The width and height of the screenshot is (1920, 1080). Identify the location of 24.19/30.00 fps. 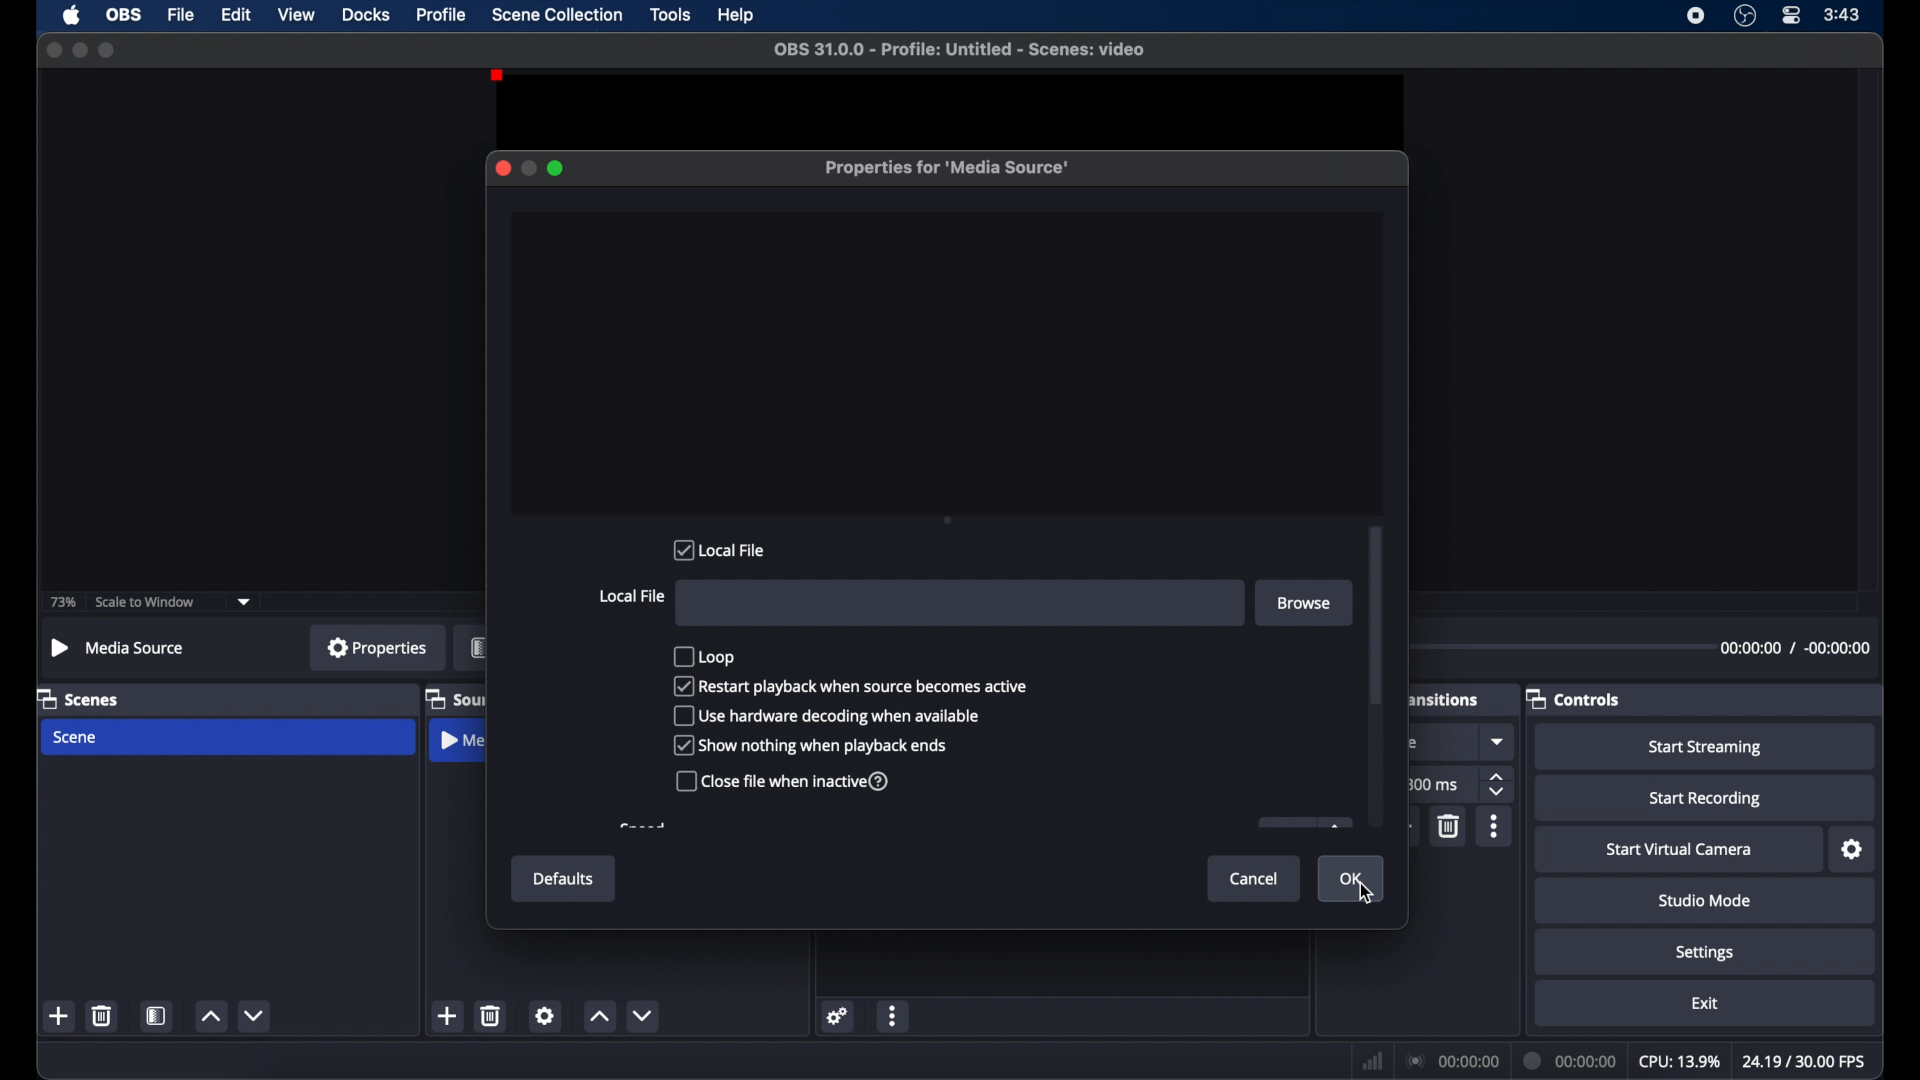
(1805, 1062).